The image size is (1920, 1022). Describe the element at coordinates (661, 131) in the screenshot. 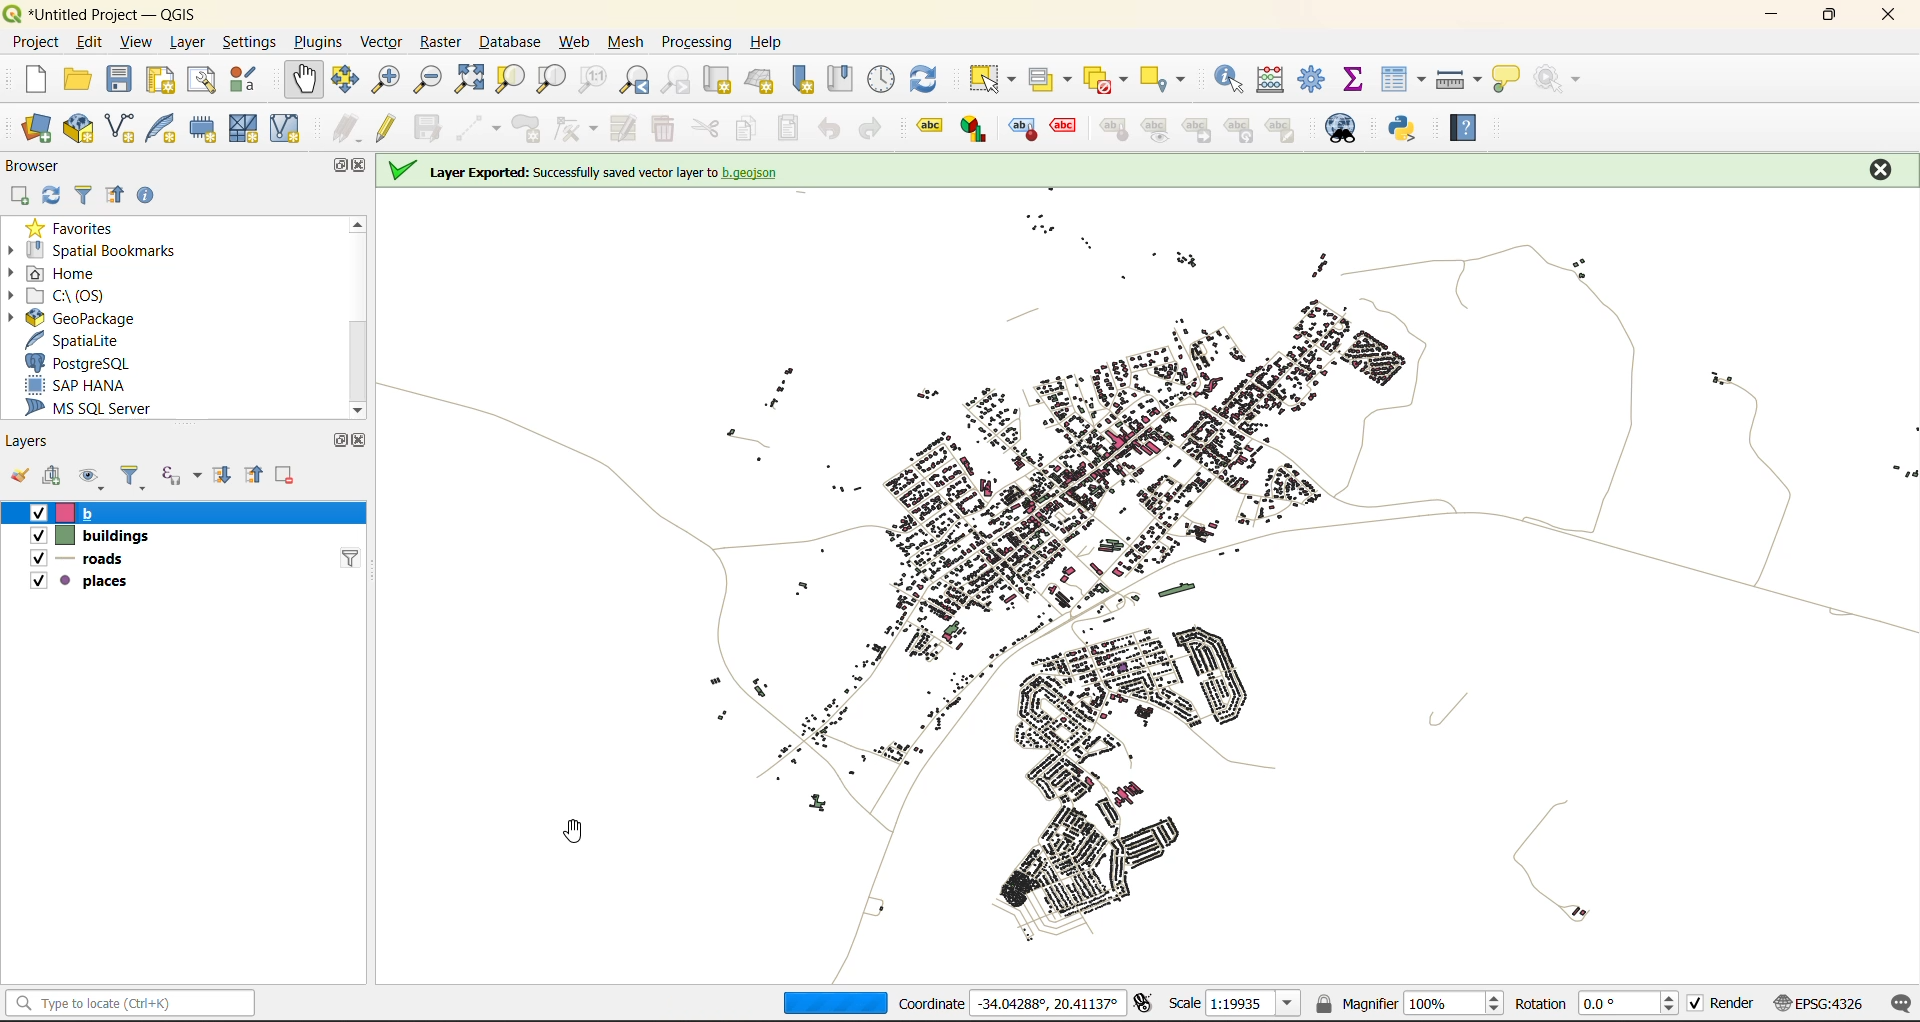

I see `delete` at that location.